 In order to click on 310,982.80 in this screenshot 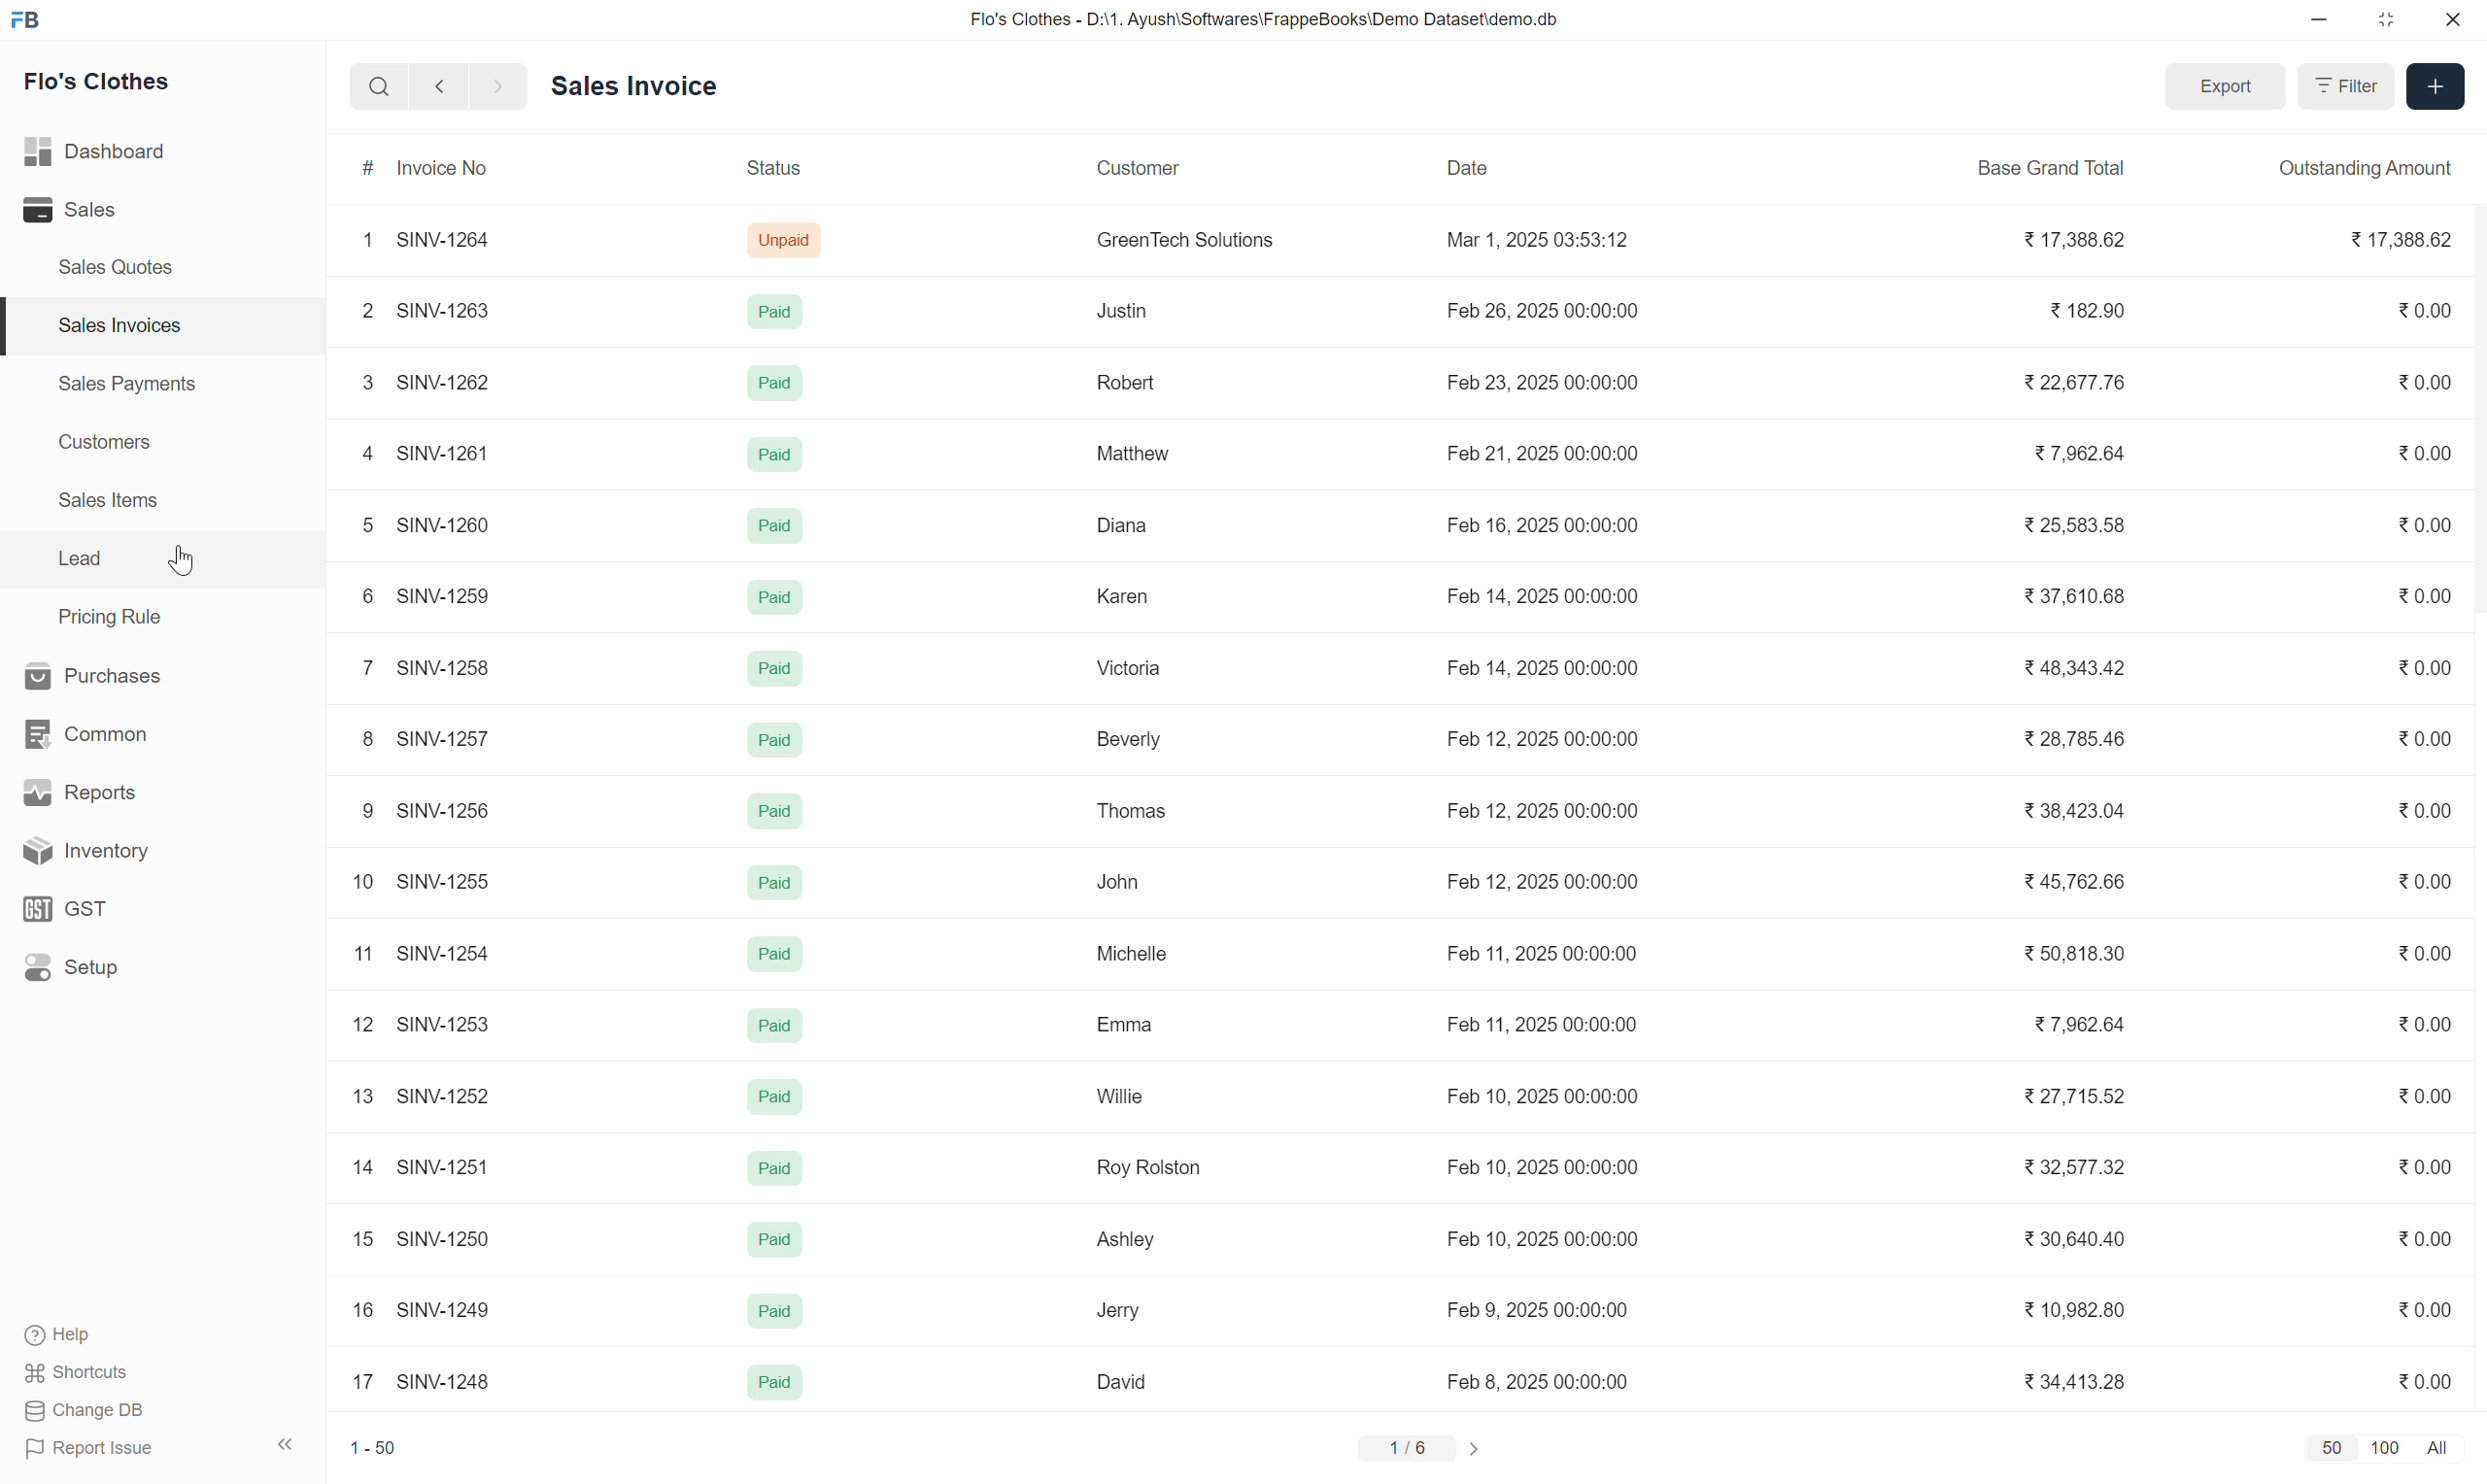, I will do `click(2076, 1309)`.